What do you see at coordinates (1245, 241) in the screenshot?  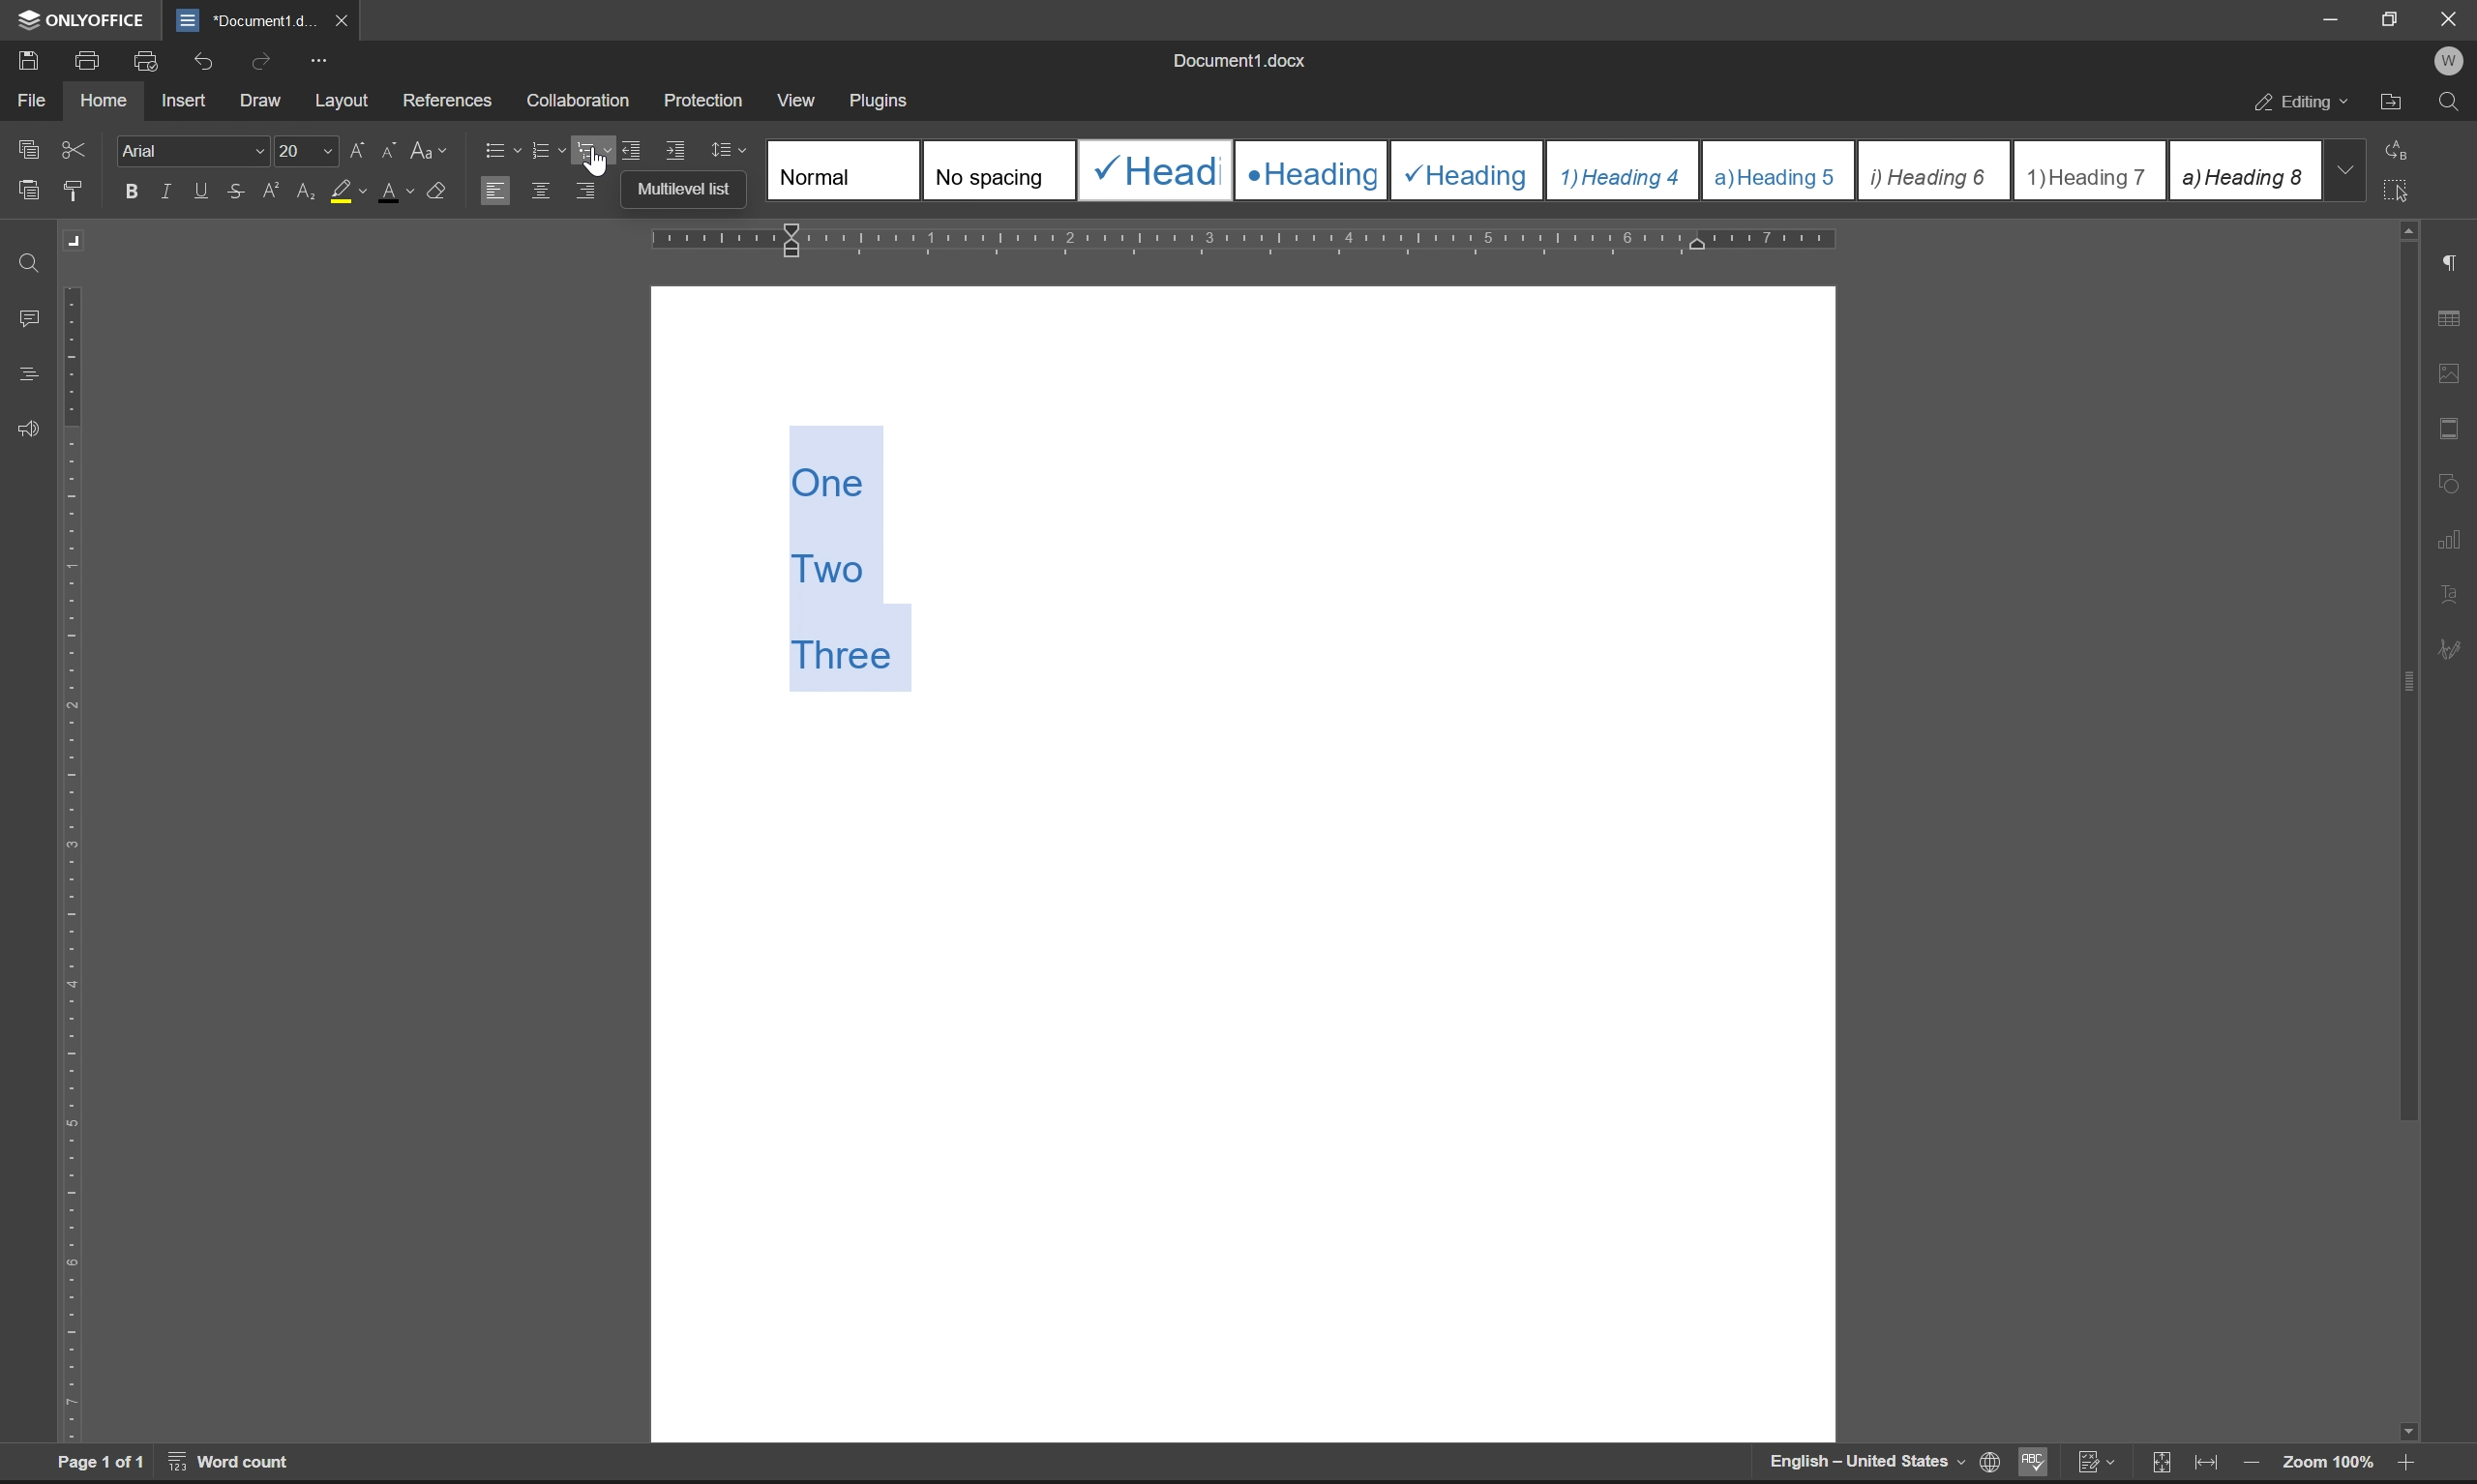 I see `ruler` at bounding box center [1245, 241].